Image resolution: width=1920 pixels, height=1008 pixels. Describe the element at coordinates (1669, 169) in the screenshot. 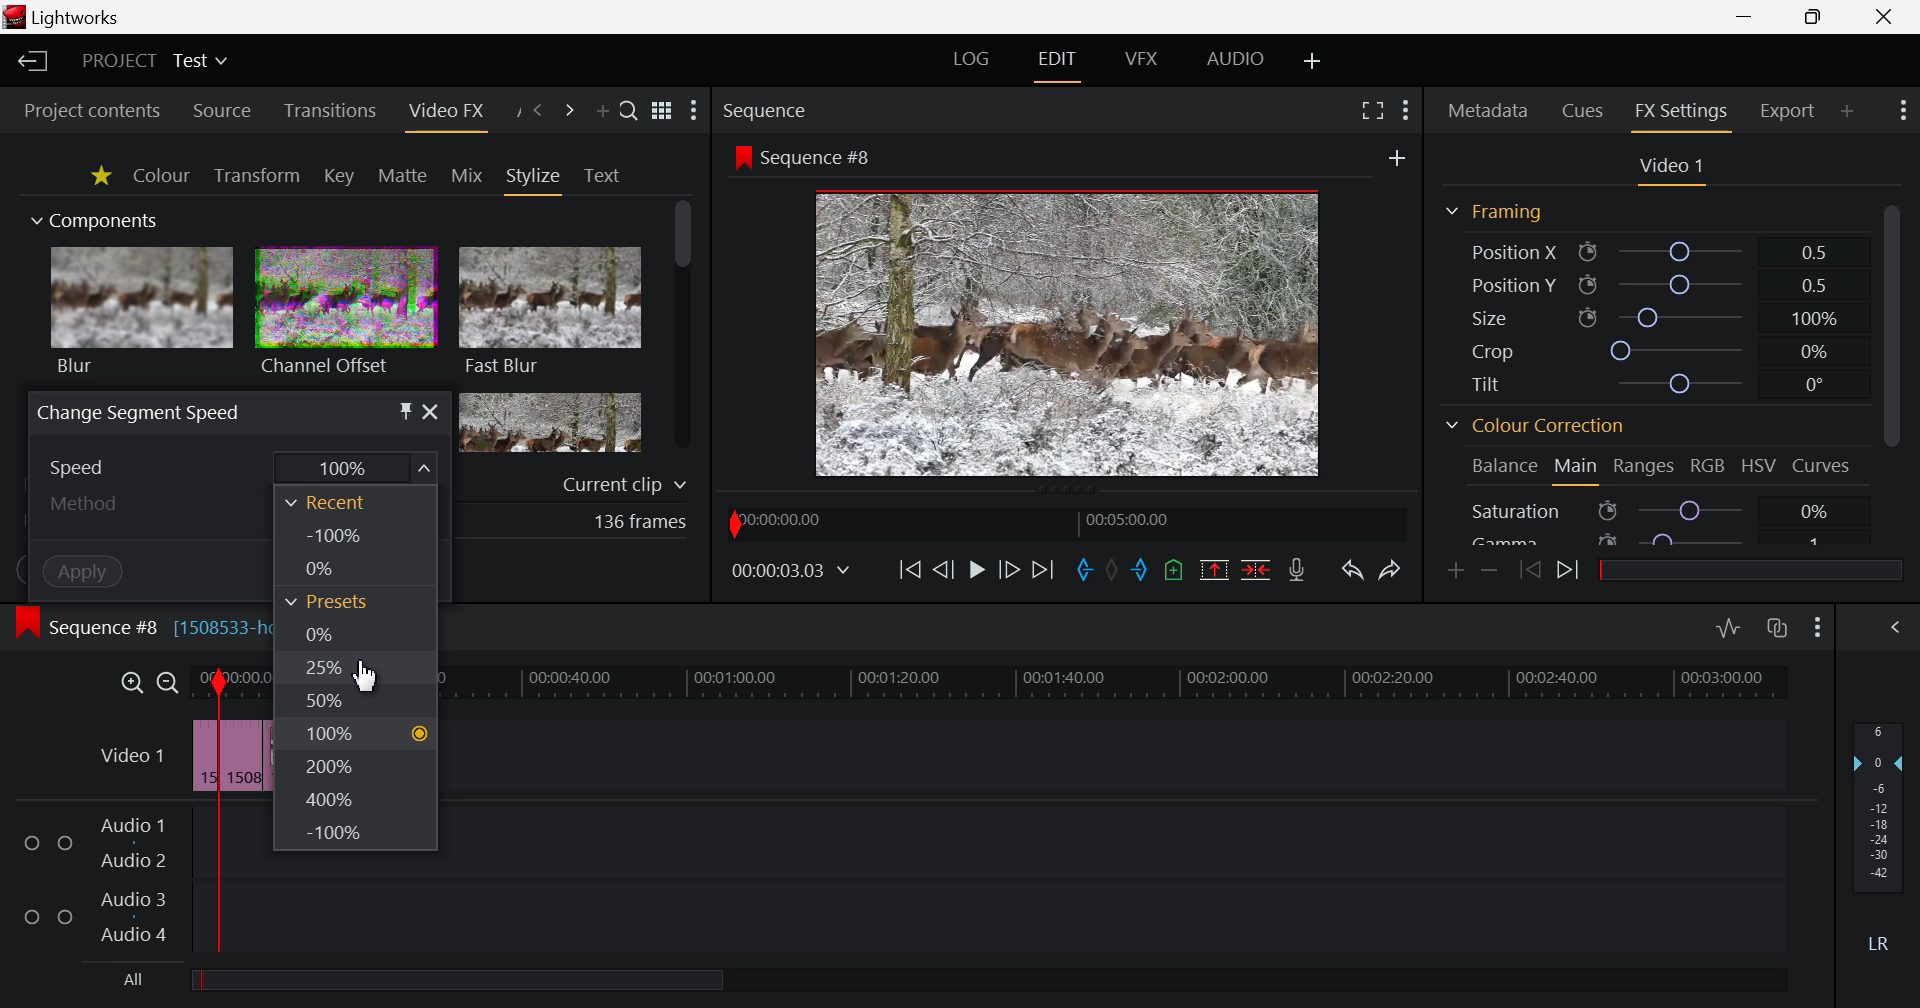

I see `Video Settings` at that location.